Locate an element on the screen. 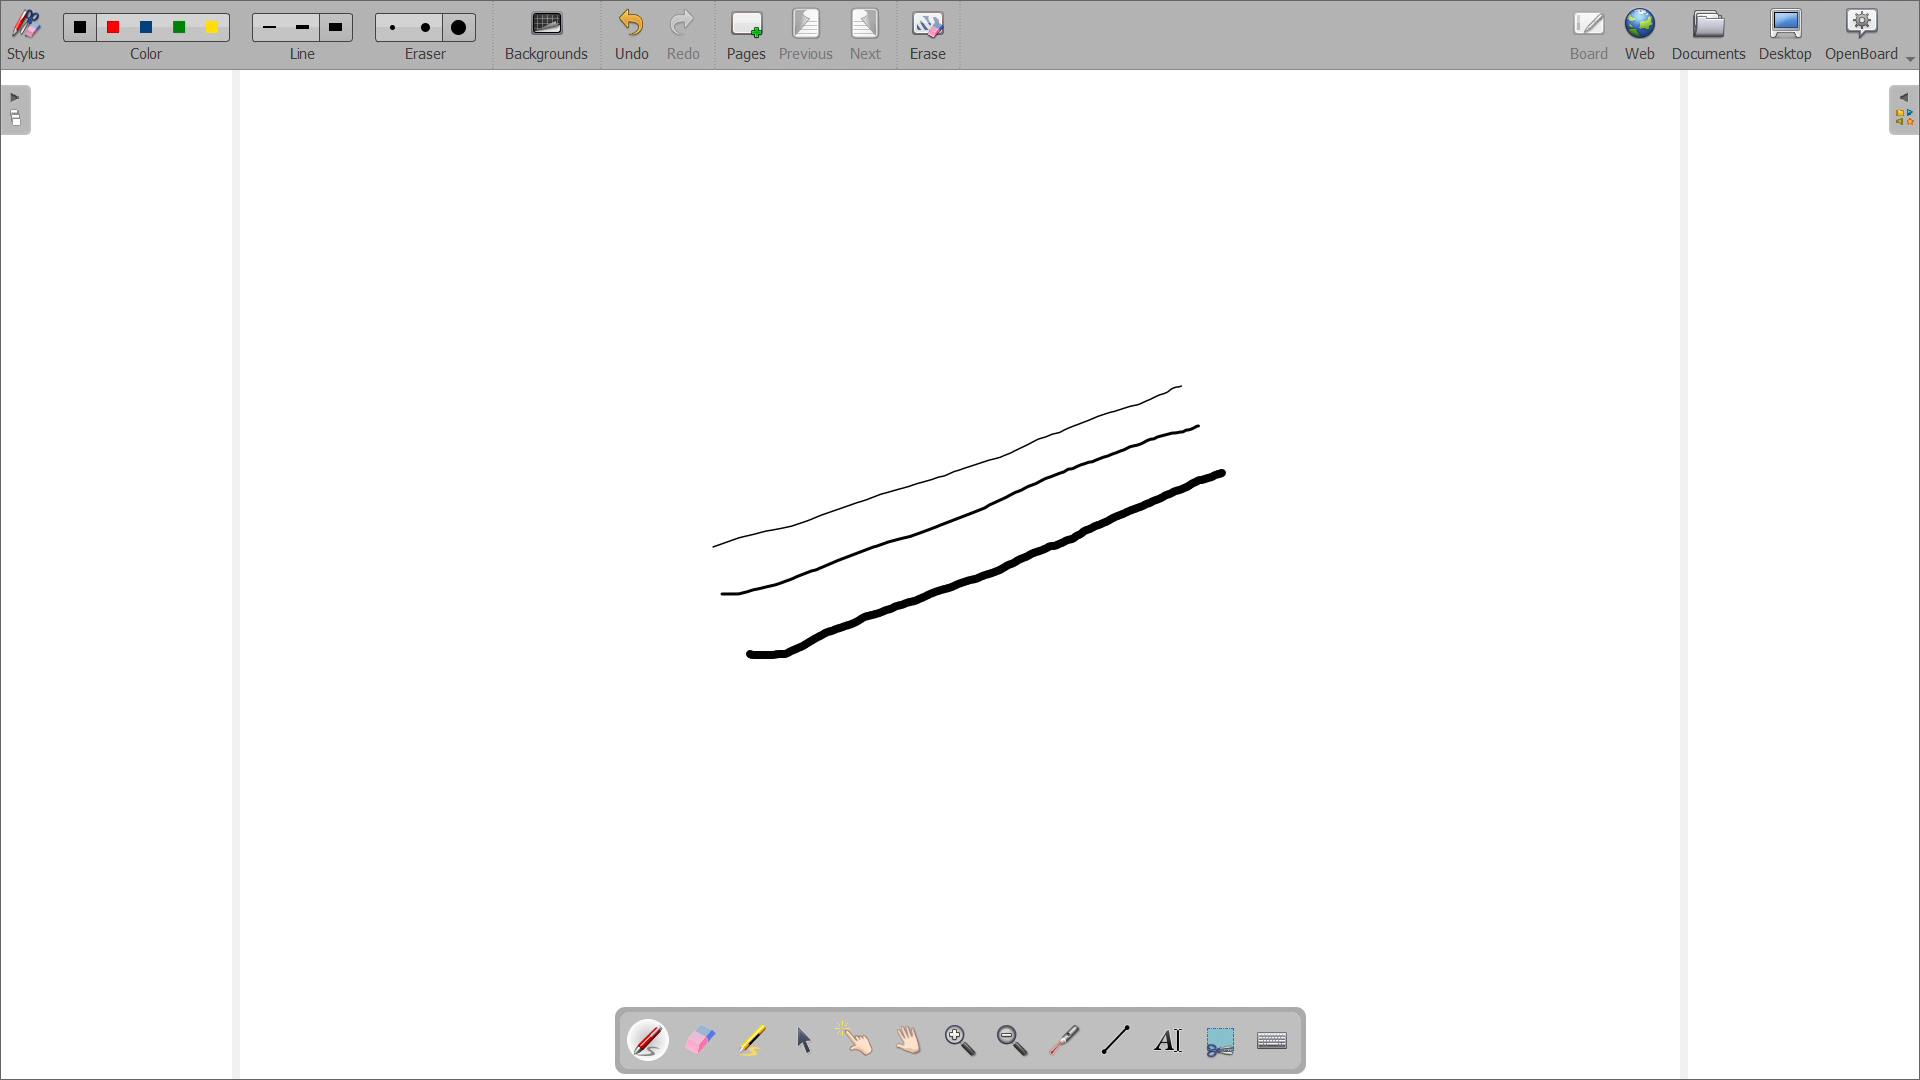  color is located at coordinates (81, 26).